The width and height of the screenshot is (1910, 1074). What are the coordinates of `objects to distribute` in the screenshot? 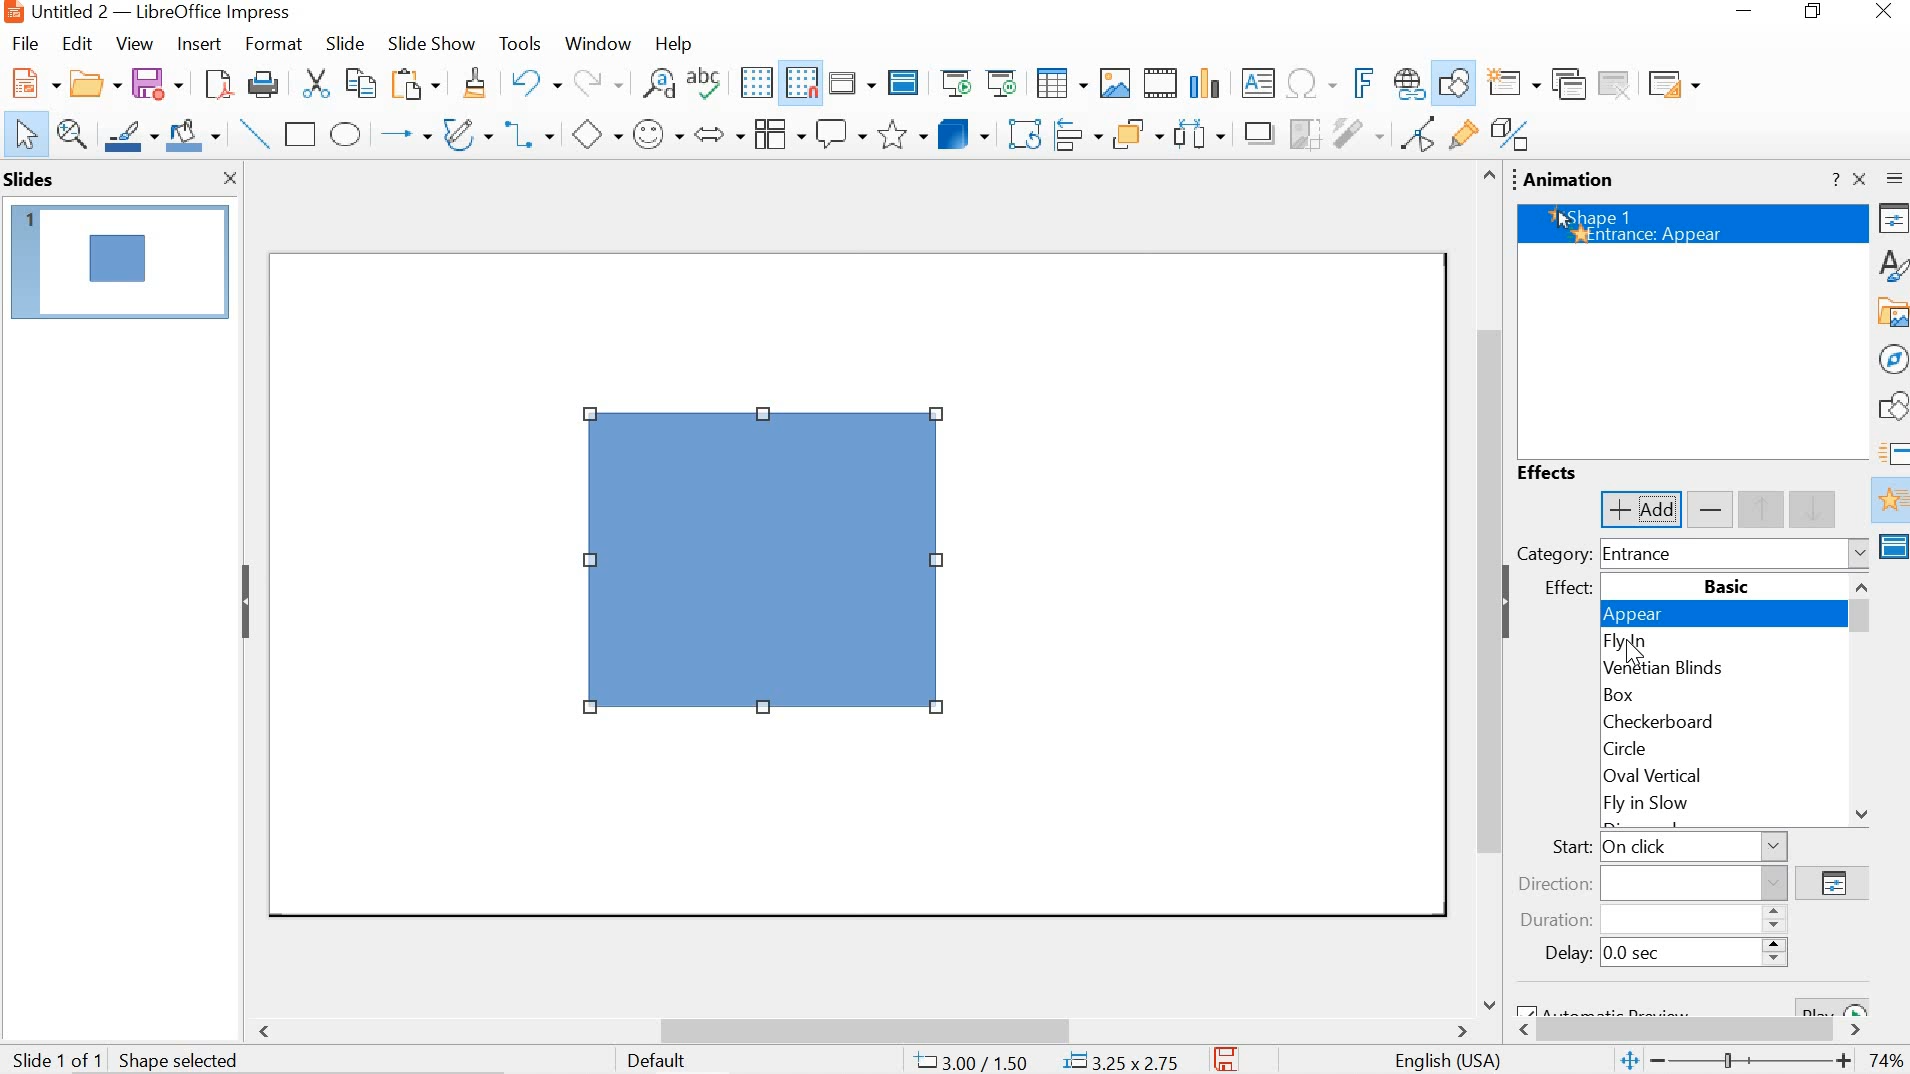 It's located at (1200, 131).